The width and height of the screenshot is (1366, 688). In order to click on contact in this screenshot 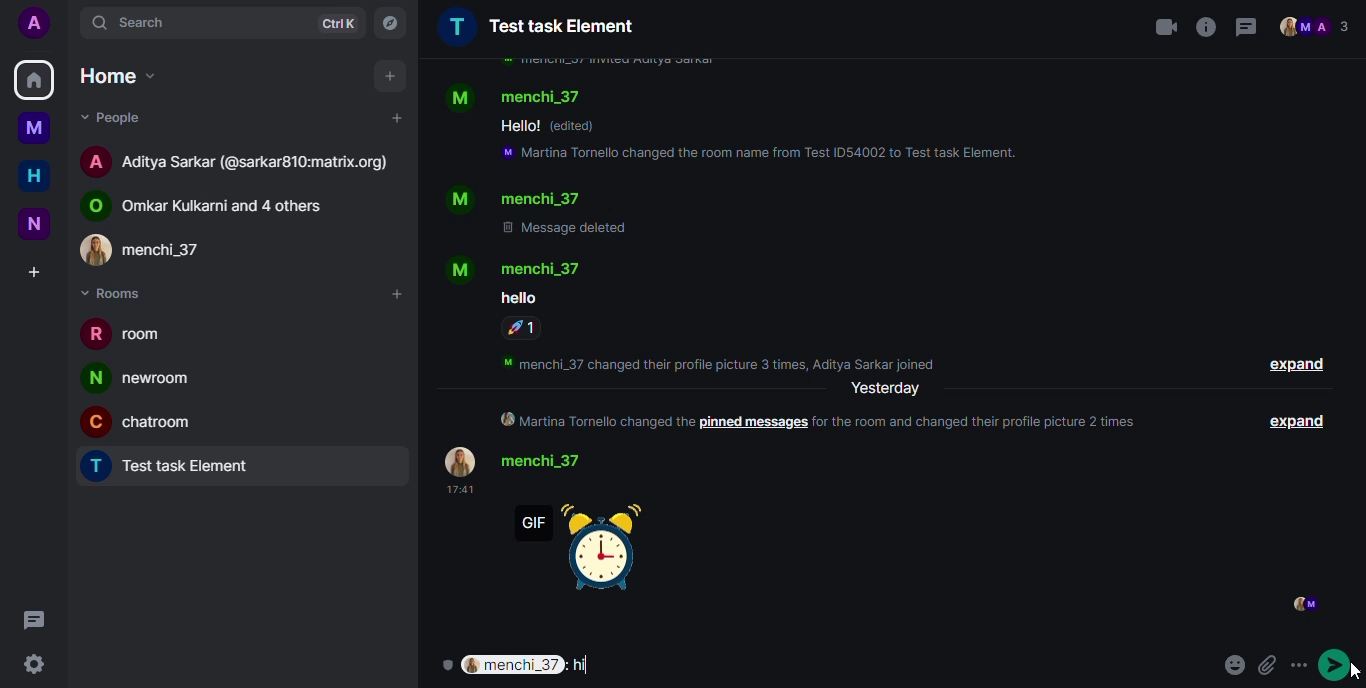, I will do `click(524, 461)`.